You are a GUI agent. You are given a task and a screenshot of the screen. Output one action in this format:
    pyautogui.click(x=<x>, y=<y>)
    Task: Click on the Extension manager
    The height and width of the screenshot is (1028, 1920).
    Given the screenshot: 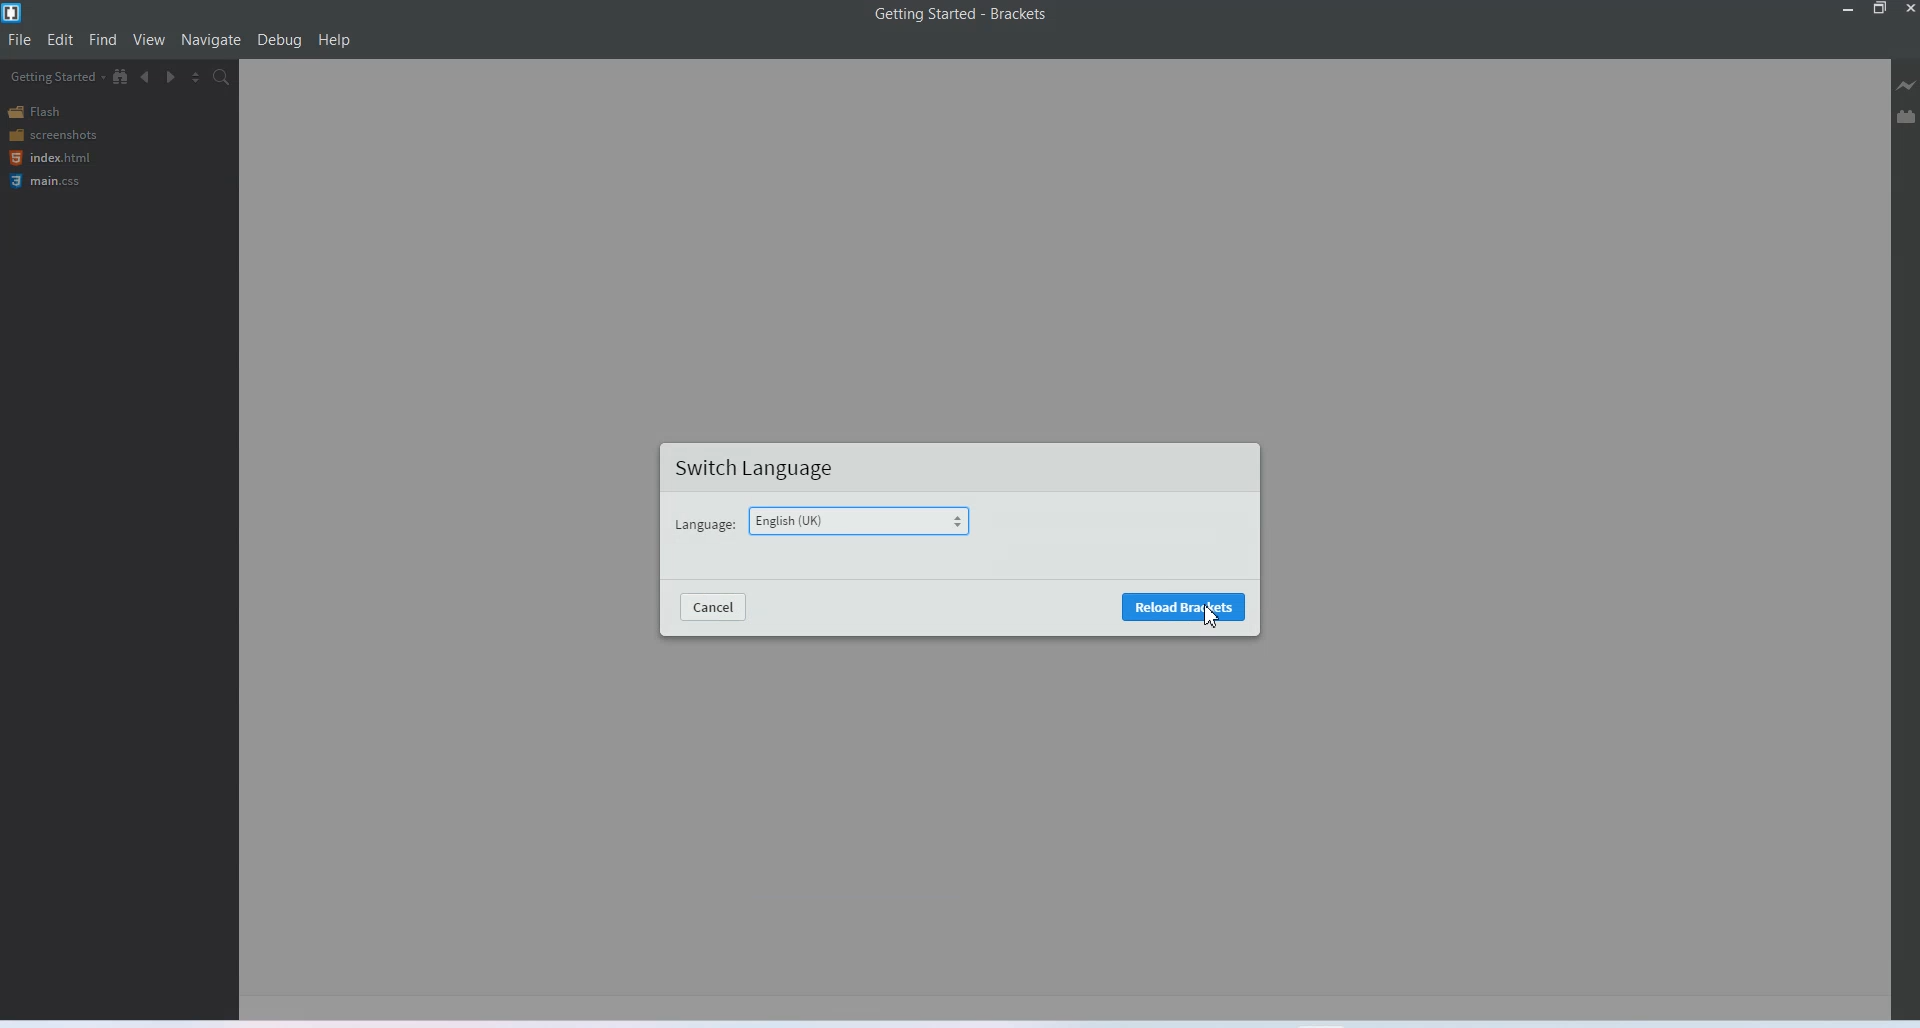 What is the action you would take?
    pyautogui.click(x=1906, y=116)
    